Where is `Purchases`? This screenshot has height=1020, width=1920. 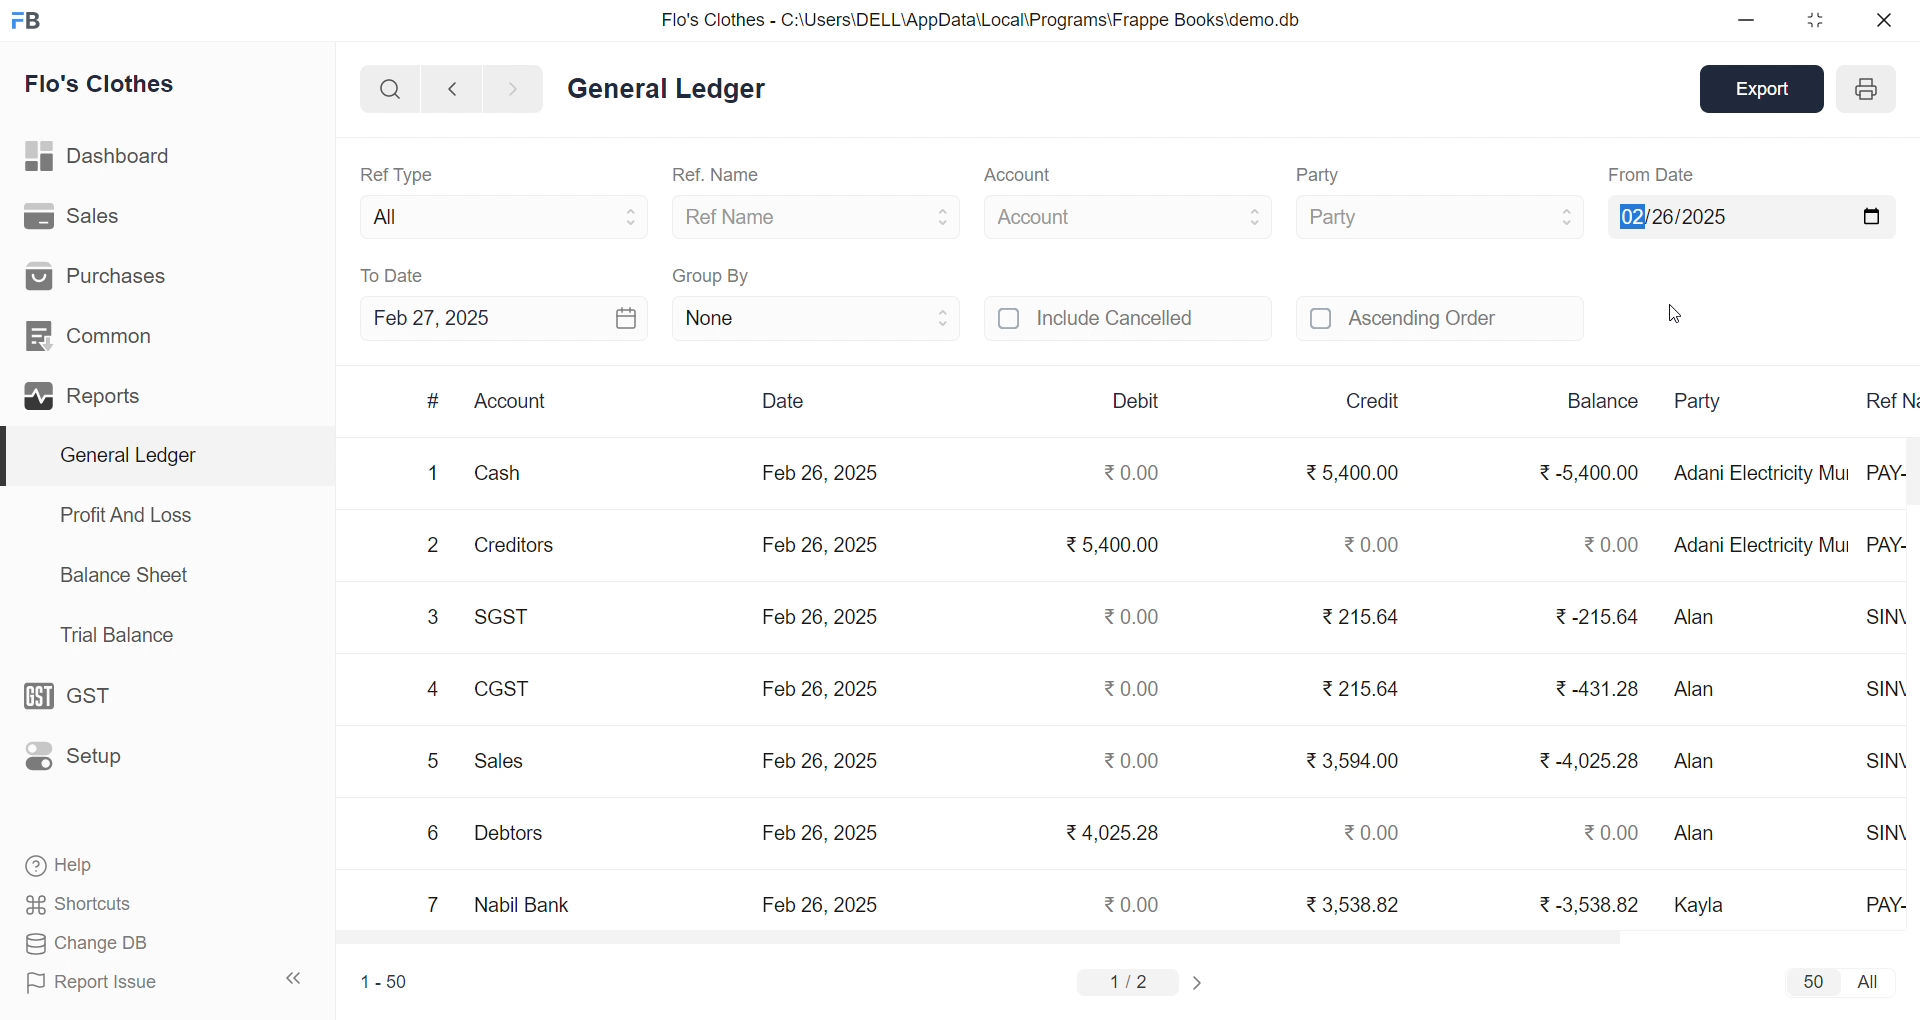
Purchases is located at coordinates (107, 275).